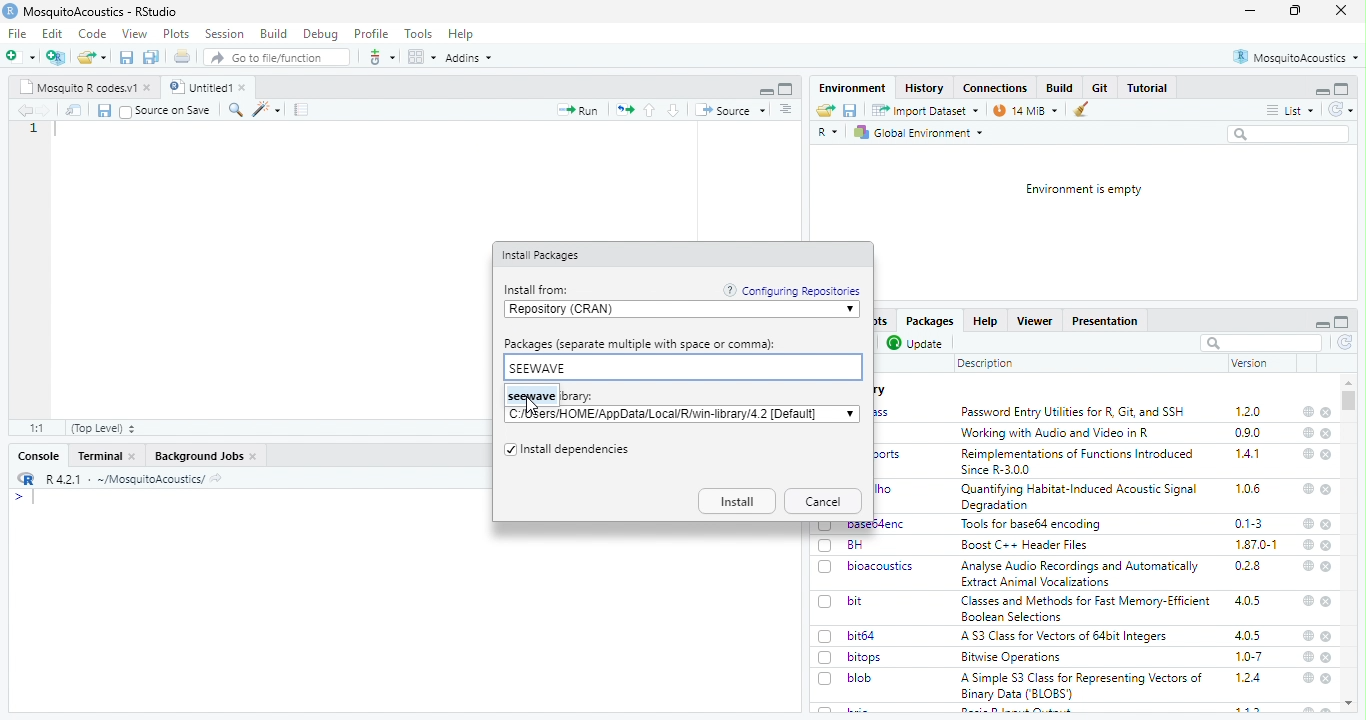  I want to click on File, so click(19, 34).